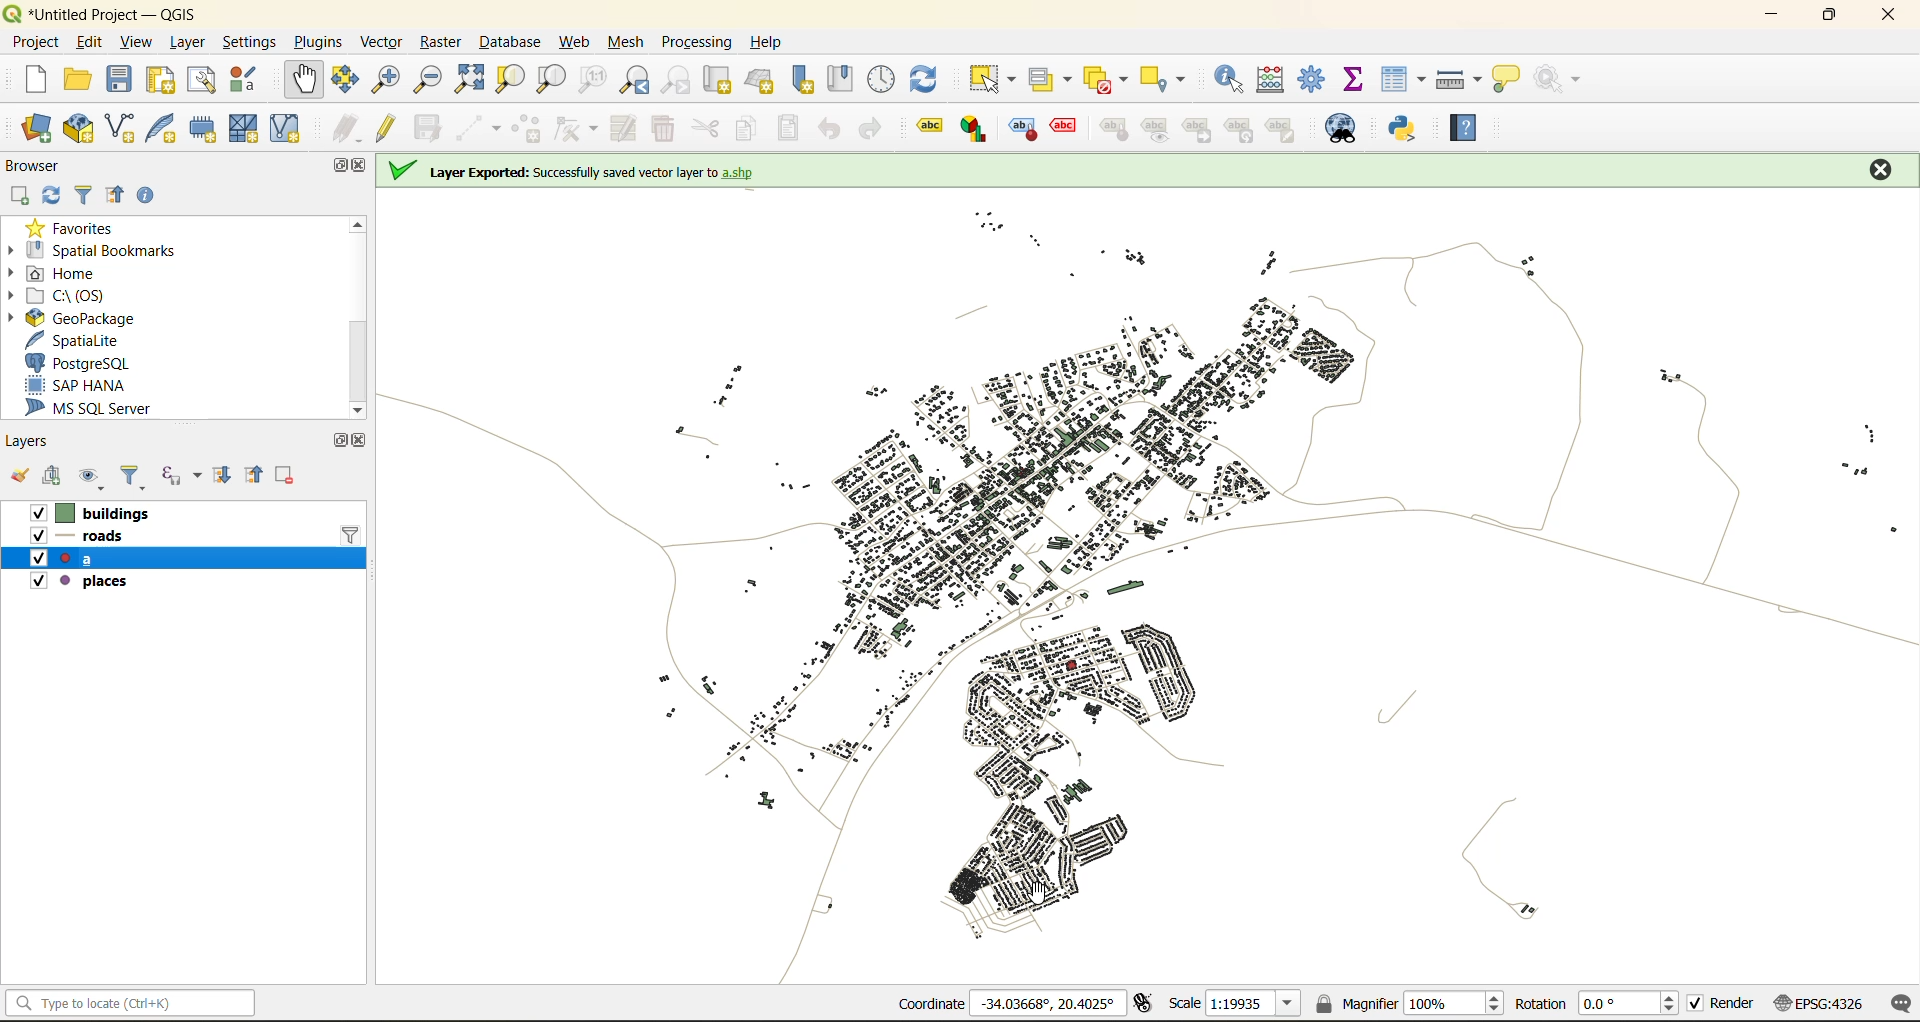 The width and height of the screenshot is (1920, 1022). What do you see at coordinates (809, 80) in the screenshot?
I see `new spatial bookmark` at bounding box center [809, 80].